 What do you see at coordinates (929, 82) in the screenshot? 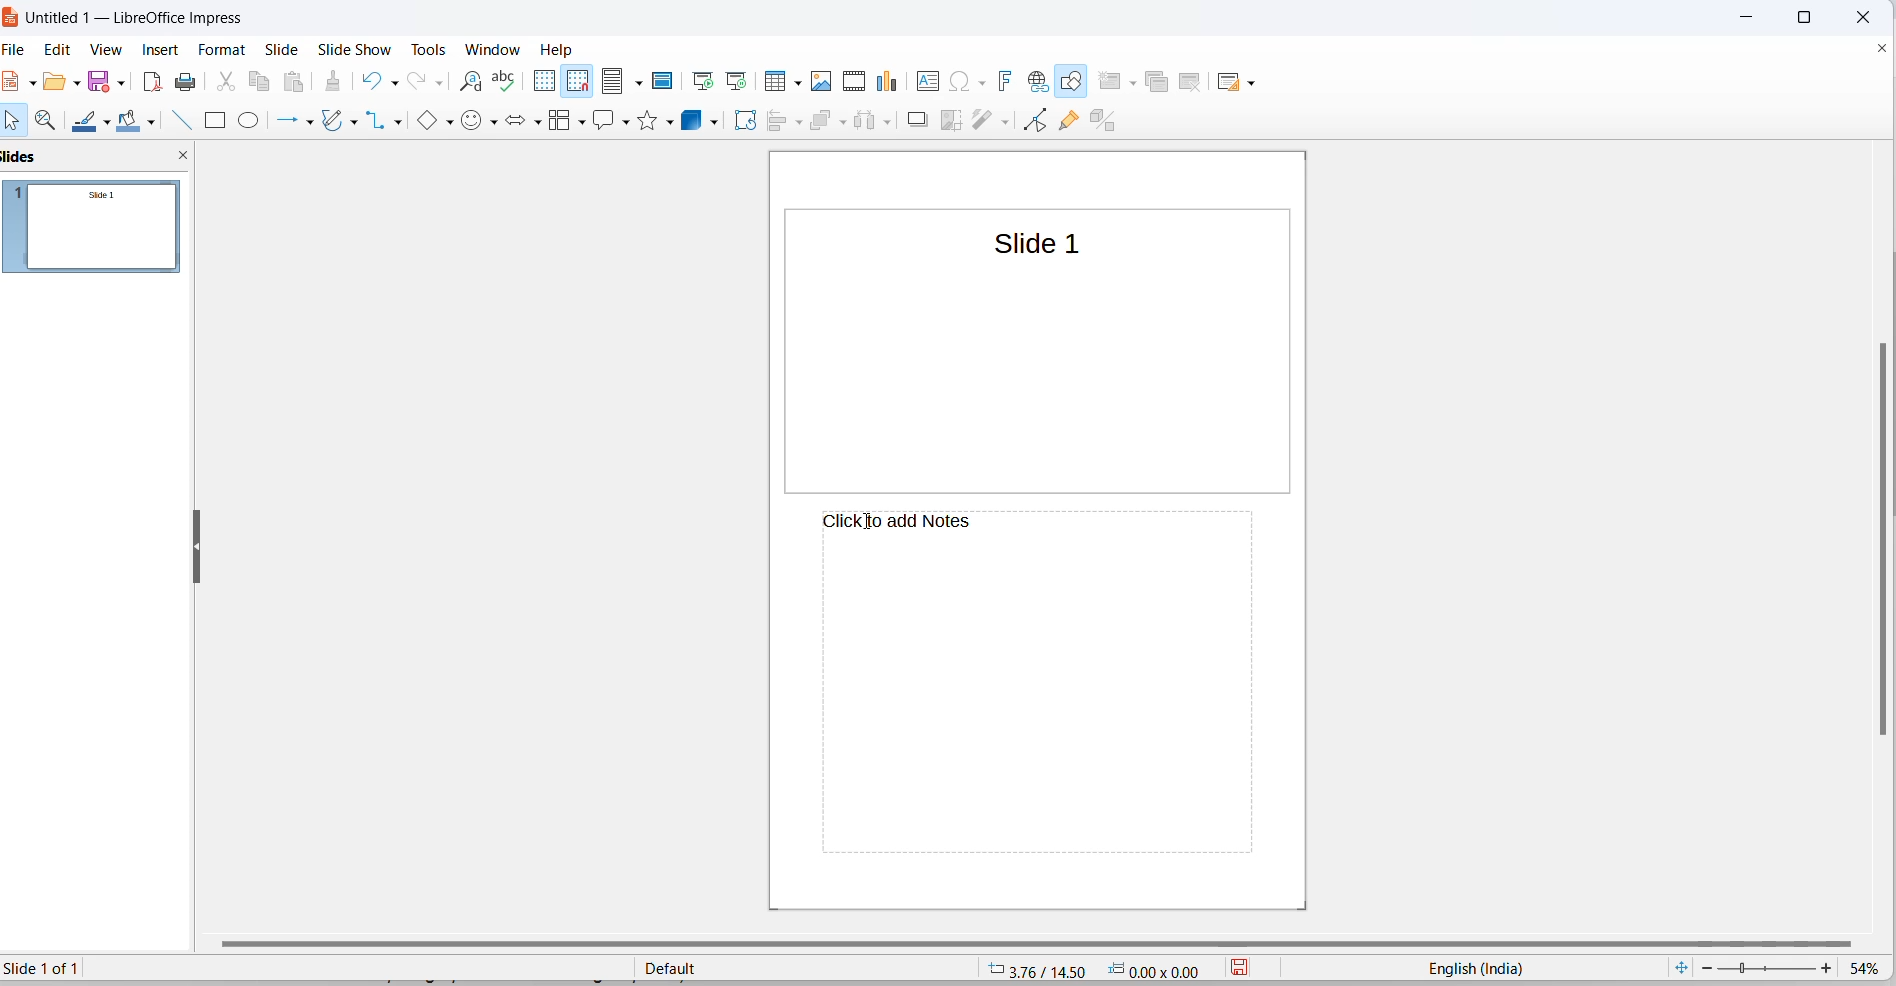
I see `insert text` at bounding box center [929, 82].